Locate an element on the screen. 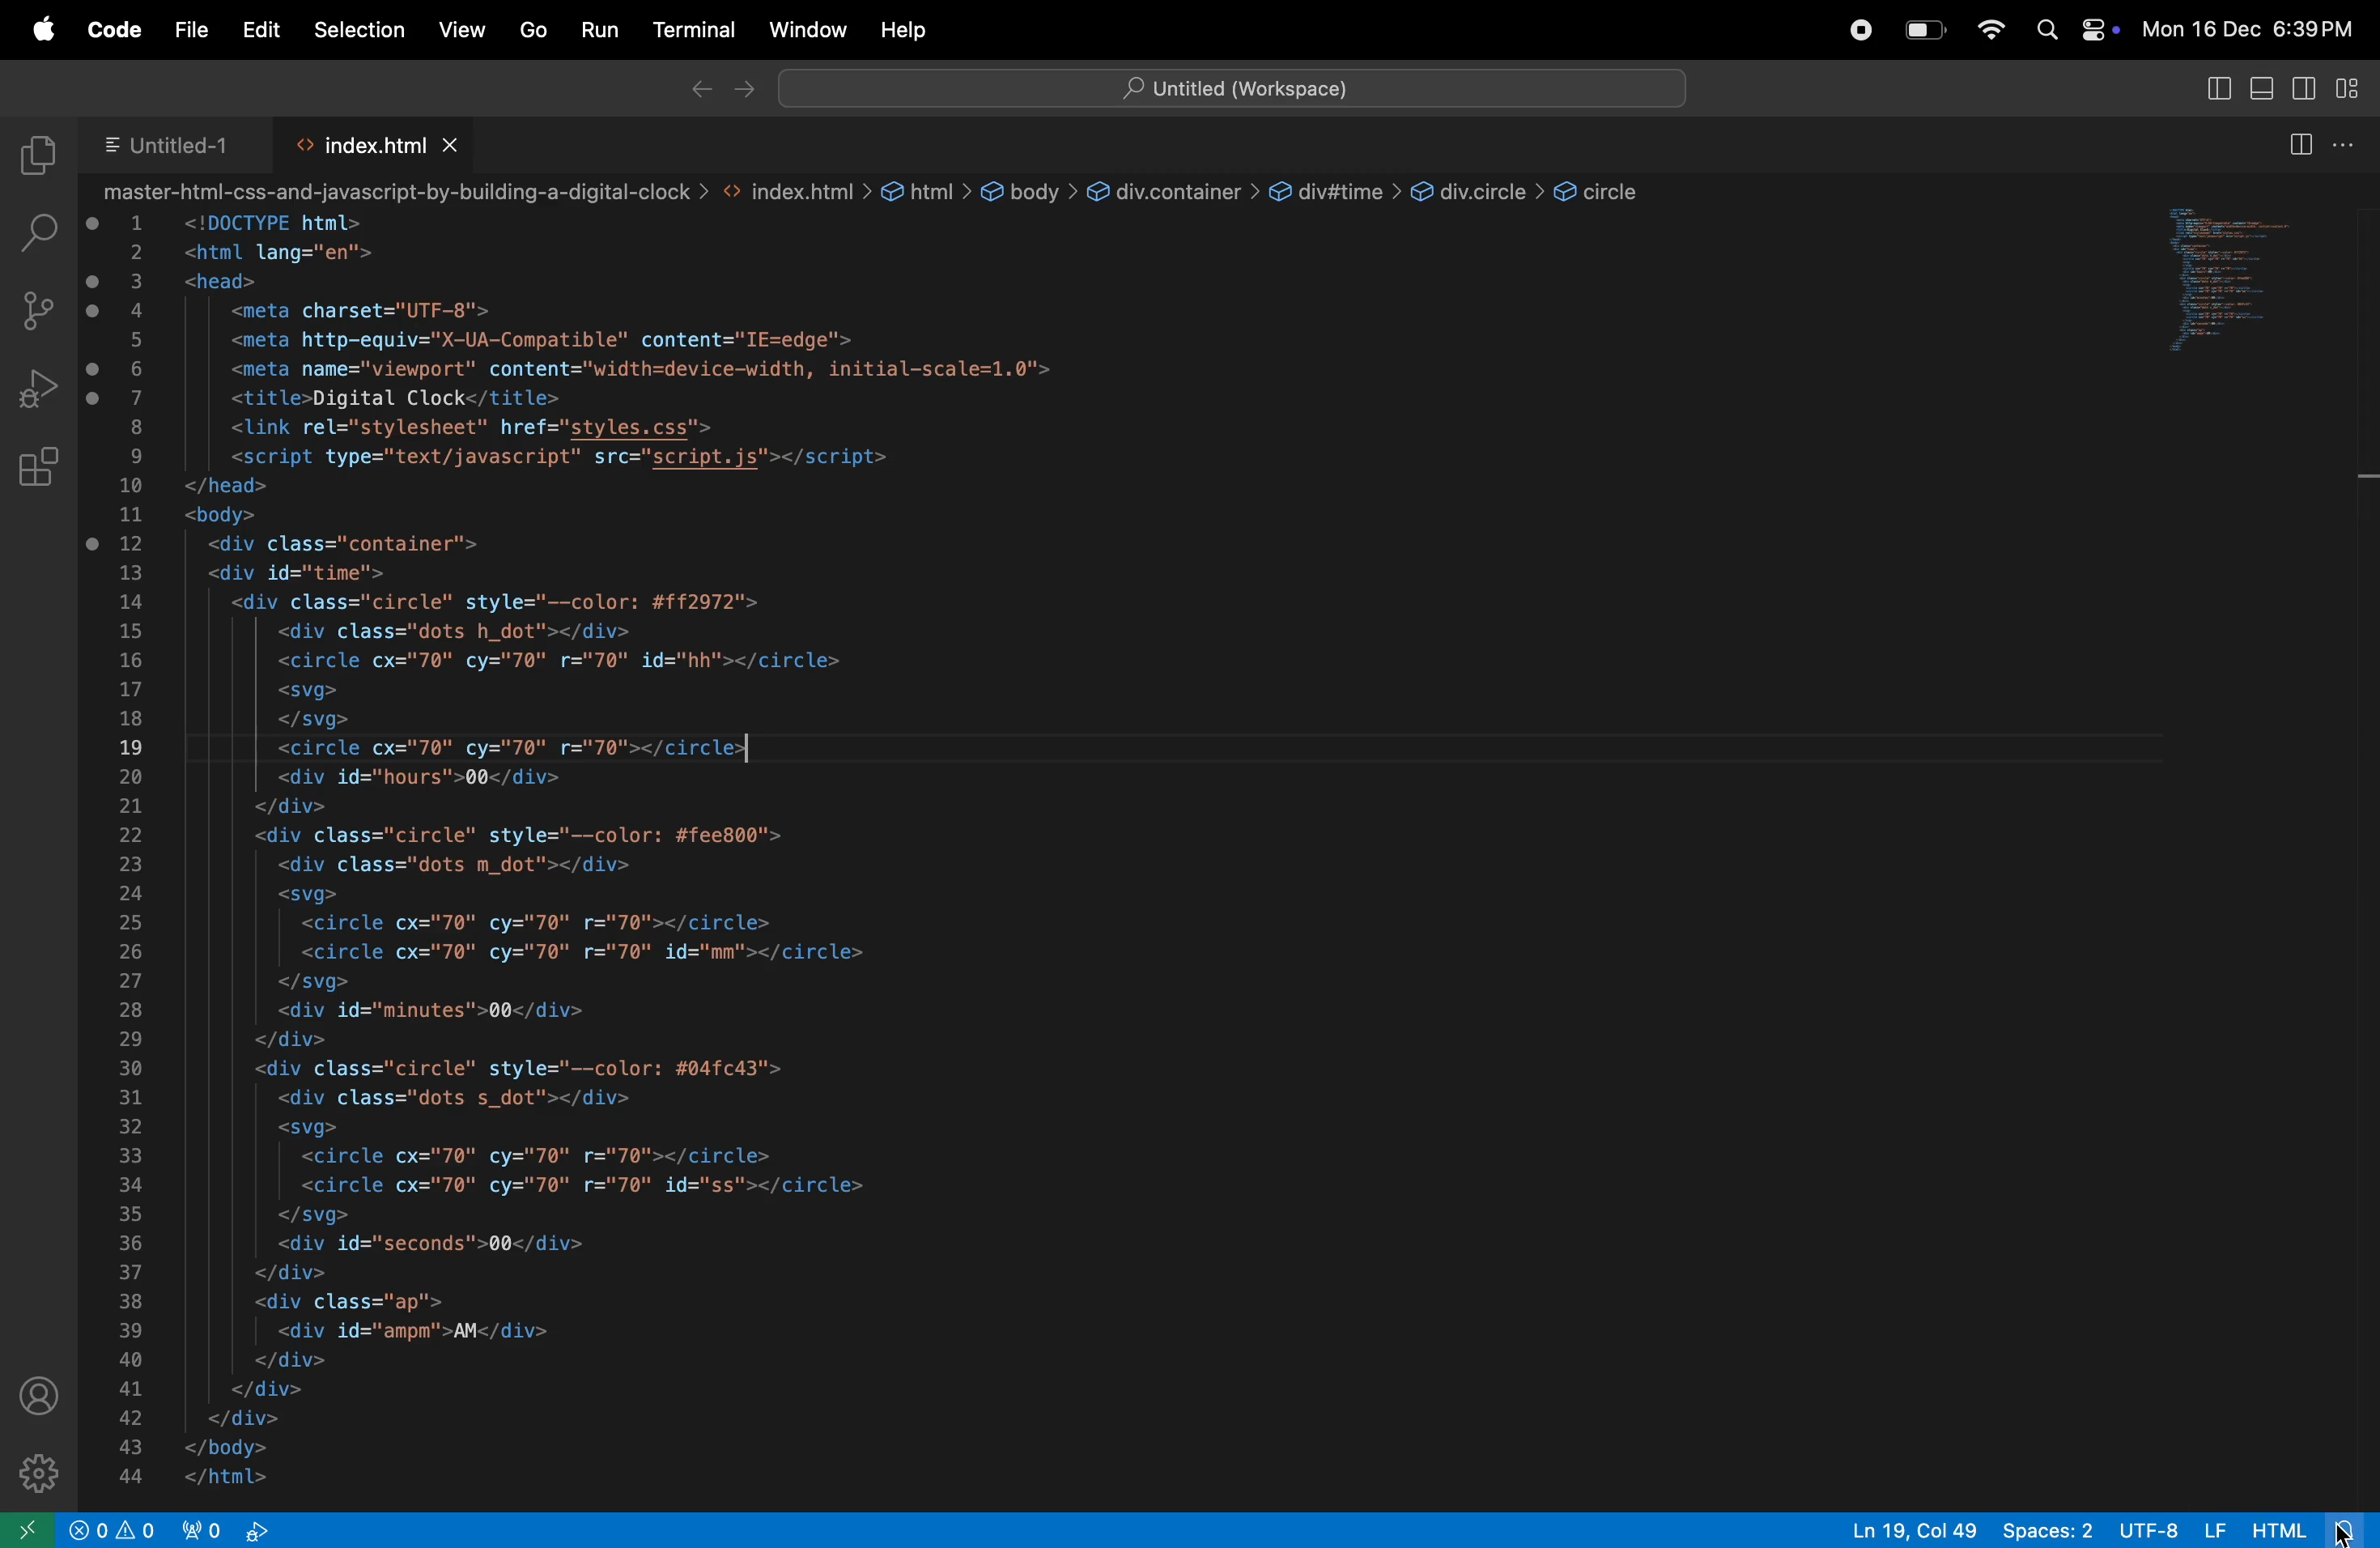 This screenshot has height=1548, width=2380. primary sidebar is located at coordinates (2264, 87).